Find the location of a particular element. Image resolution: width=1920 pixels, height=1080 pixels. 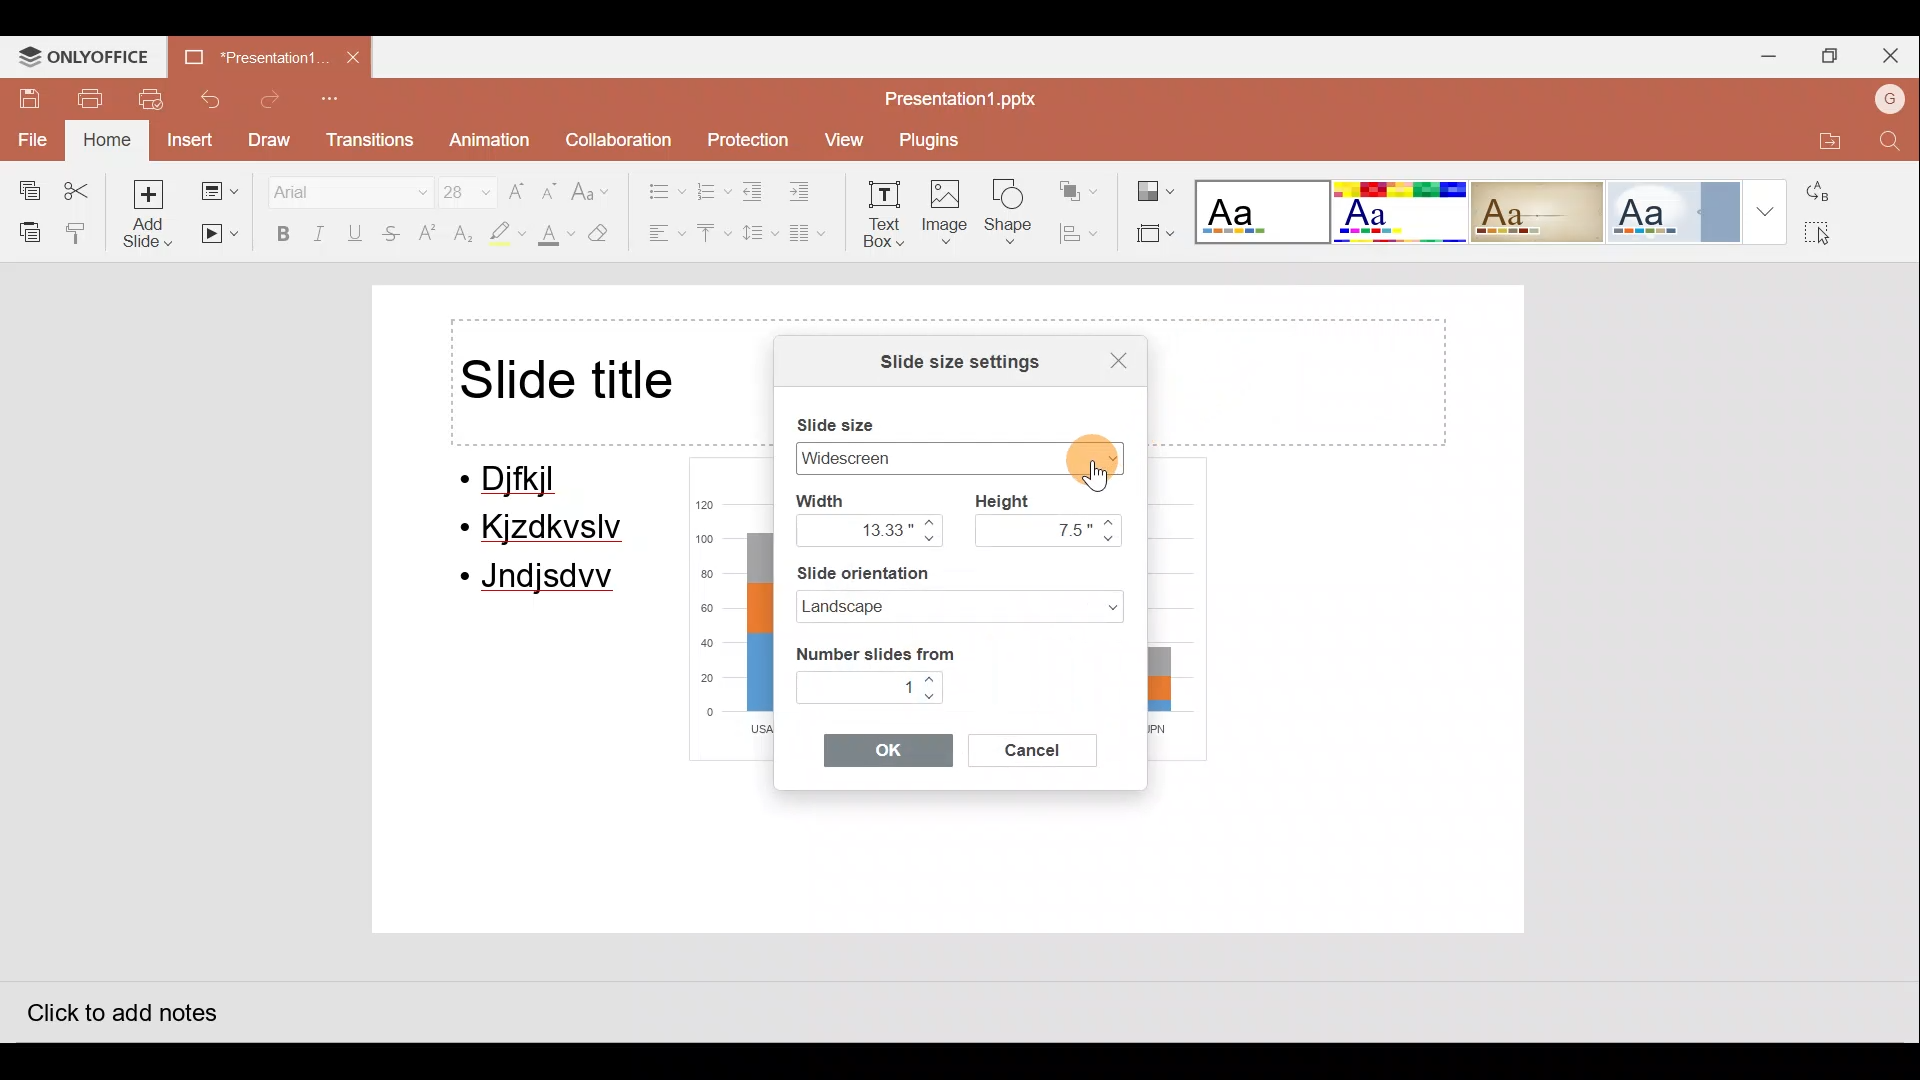

Theme 1 is located at coordinates (1264, 214).